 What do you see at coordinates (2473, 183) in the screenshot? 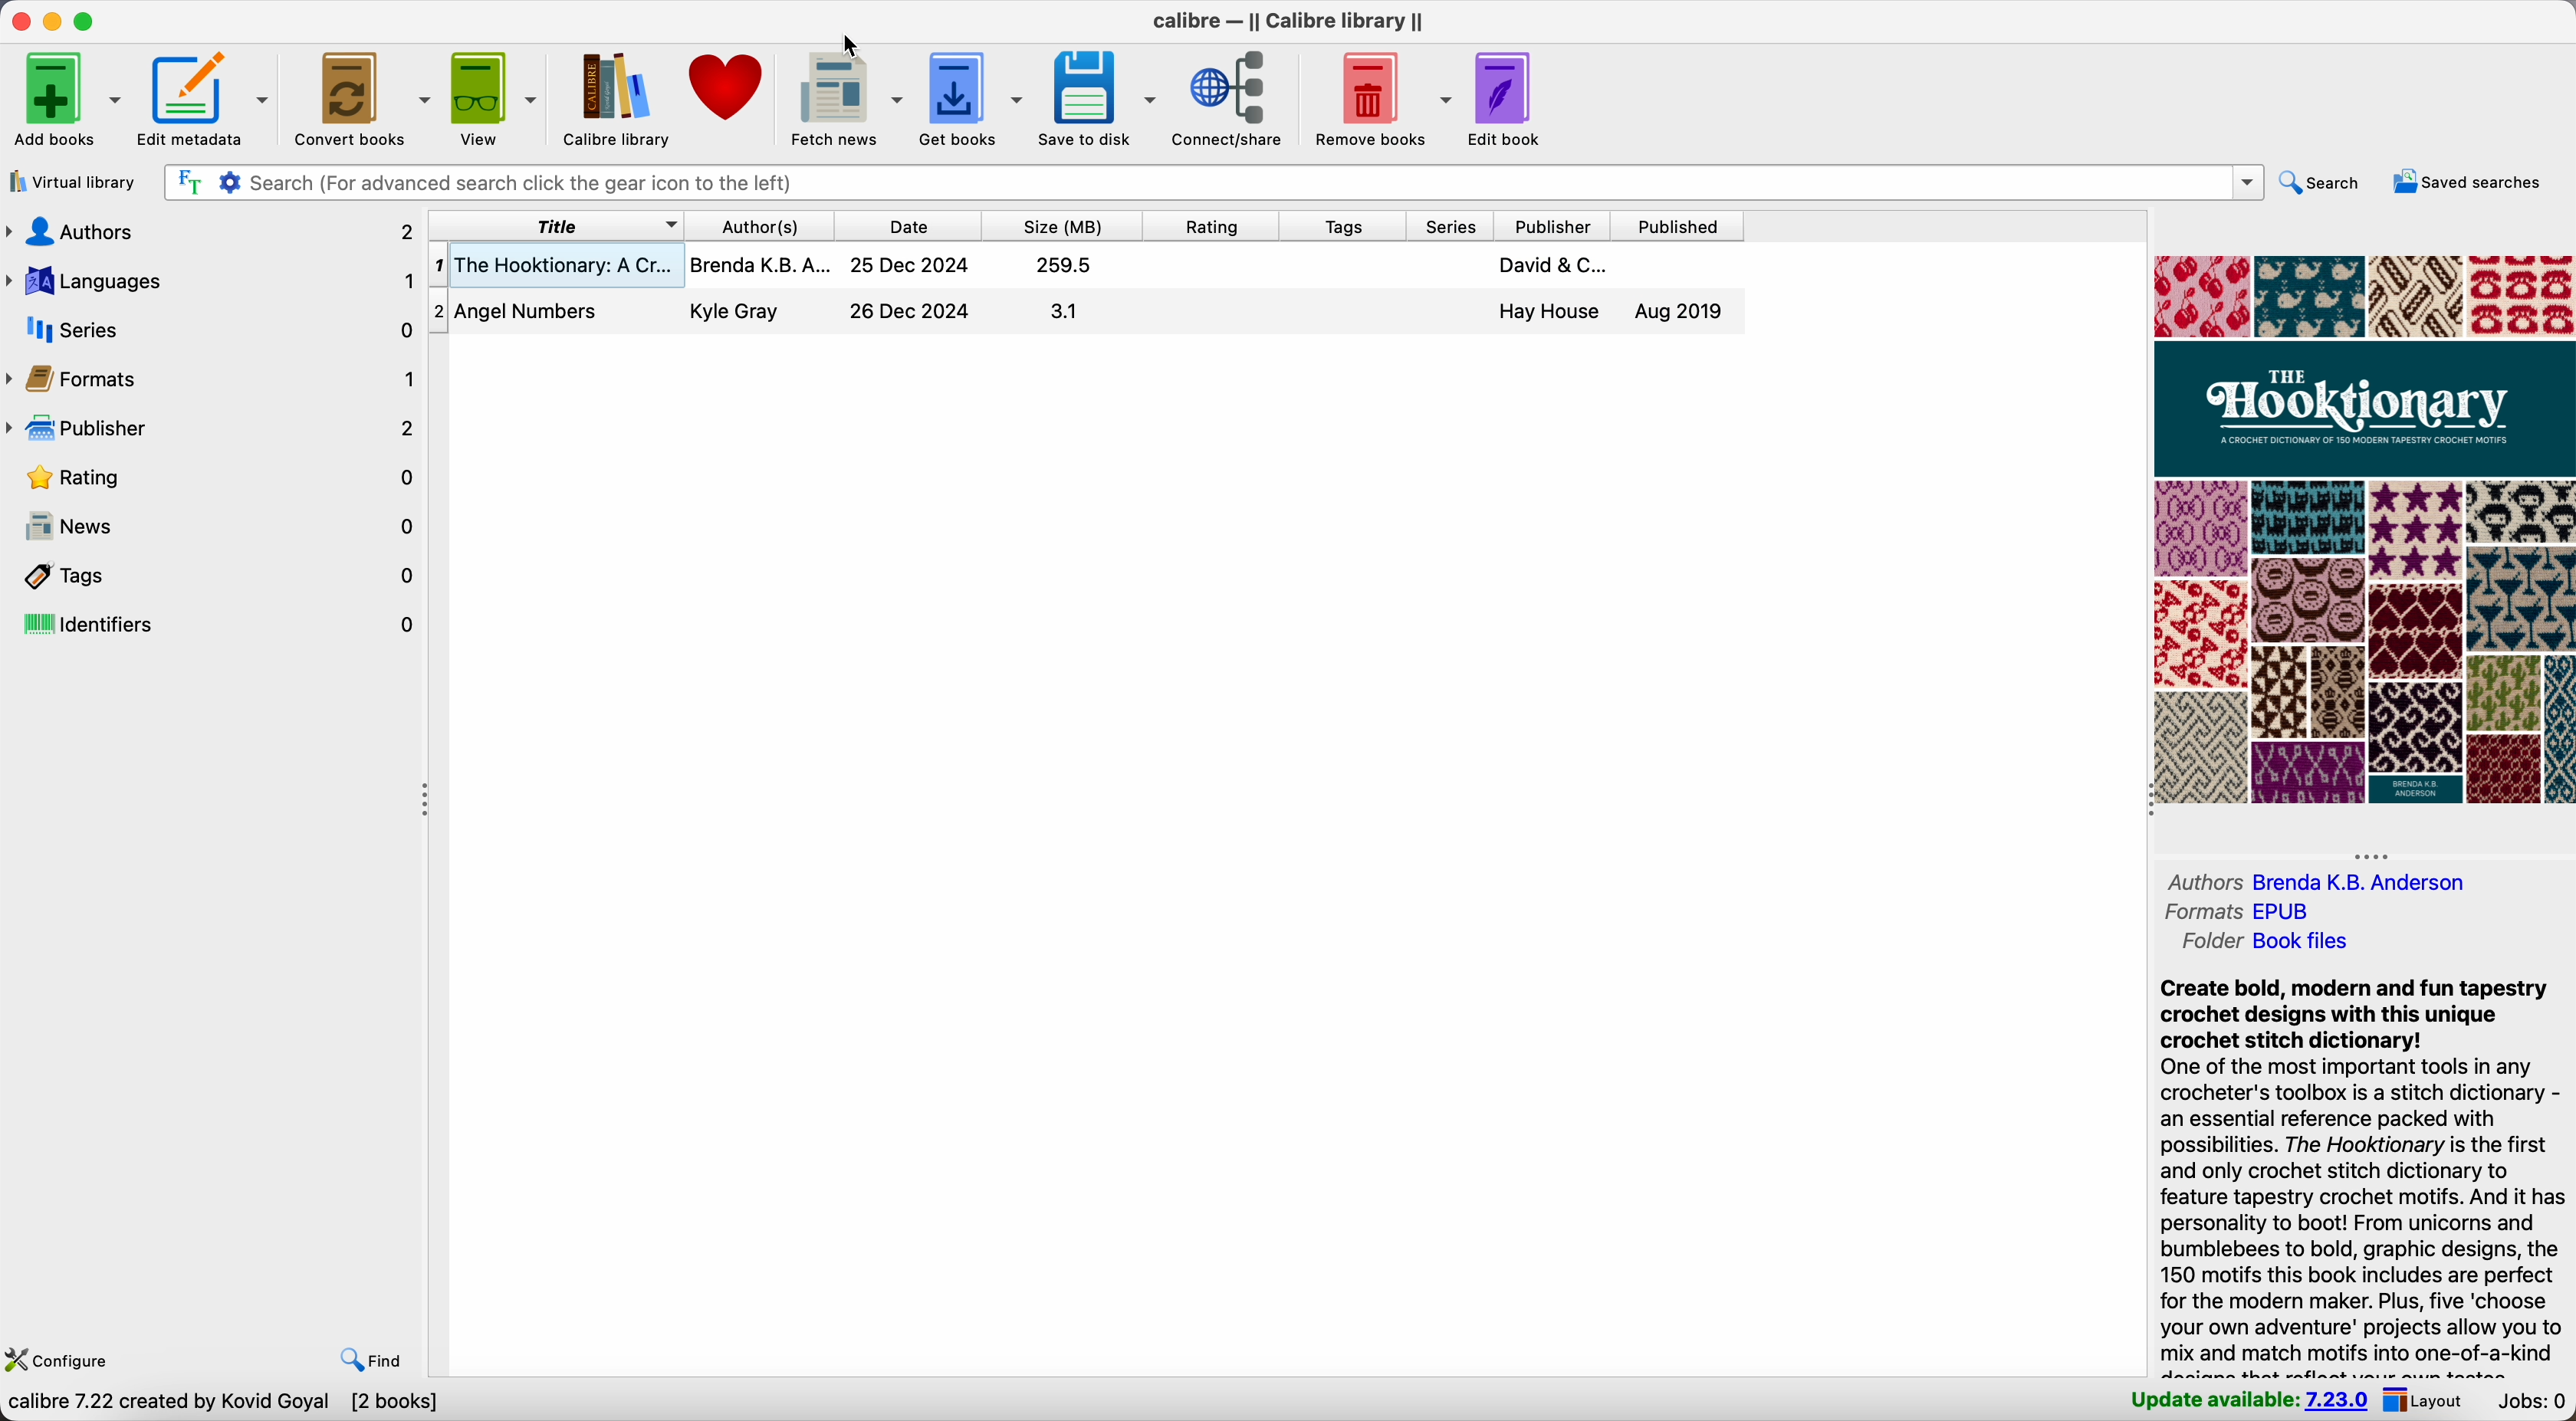
I see `saved searches` at bounding box center [2473, 183].